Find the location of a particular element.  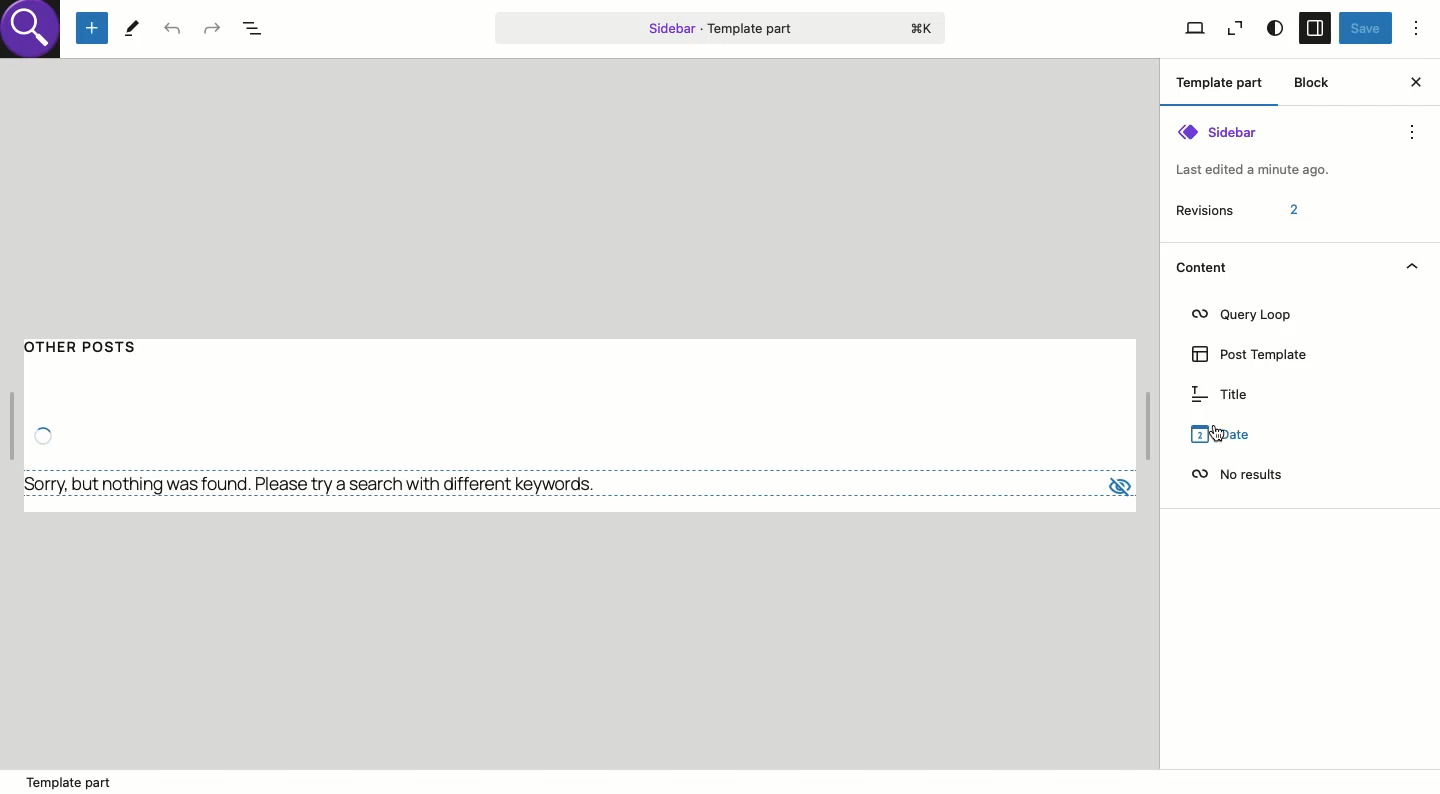

more options is located at coordinates (1412, 132).